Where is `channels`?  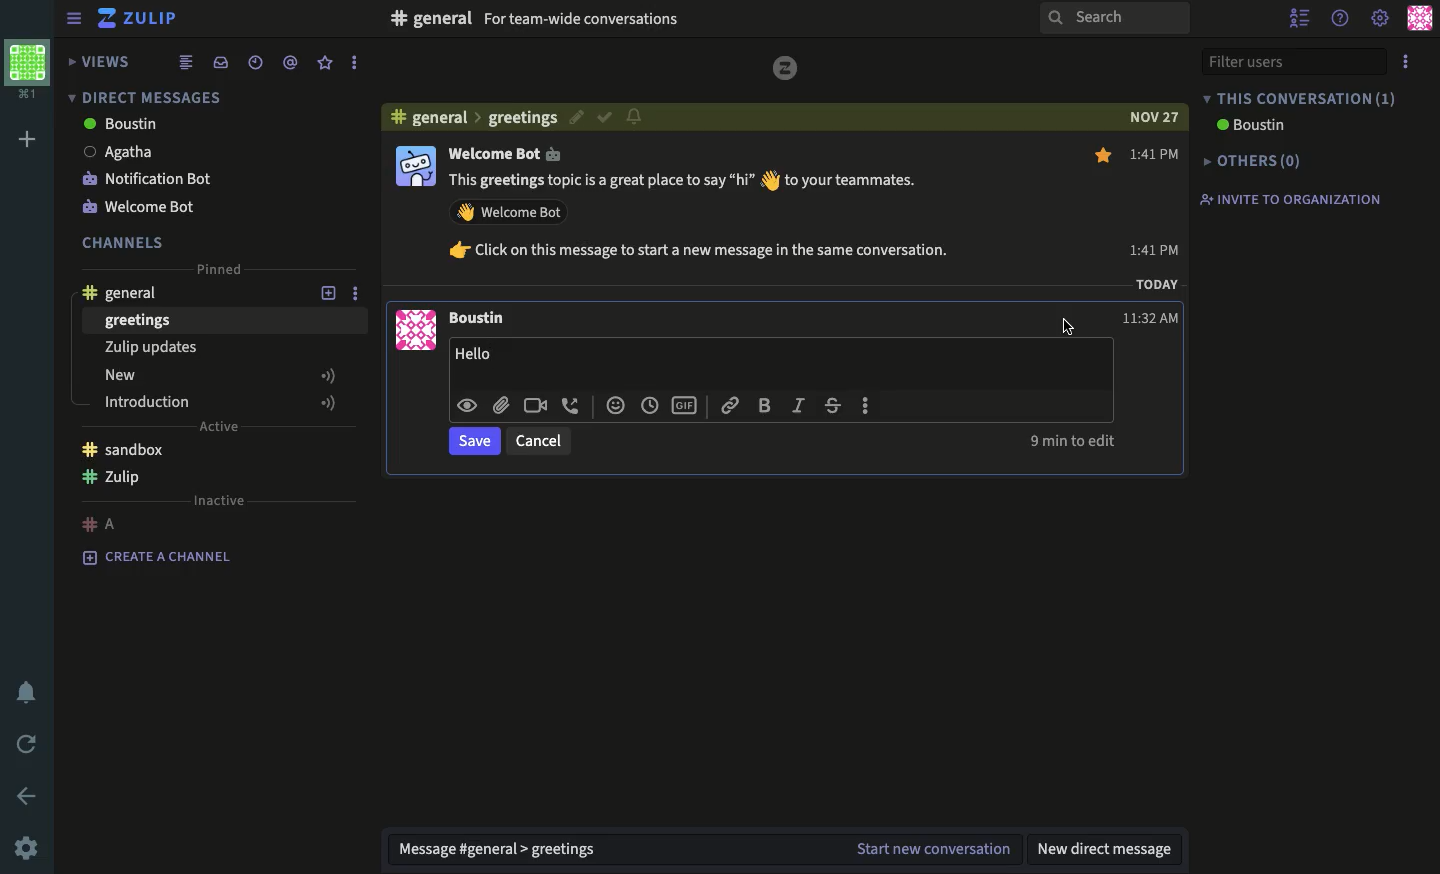
channels is located at coordinates (125, 241).